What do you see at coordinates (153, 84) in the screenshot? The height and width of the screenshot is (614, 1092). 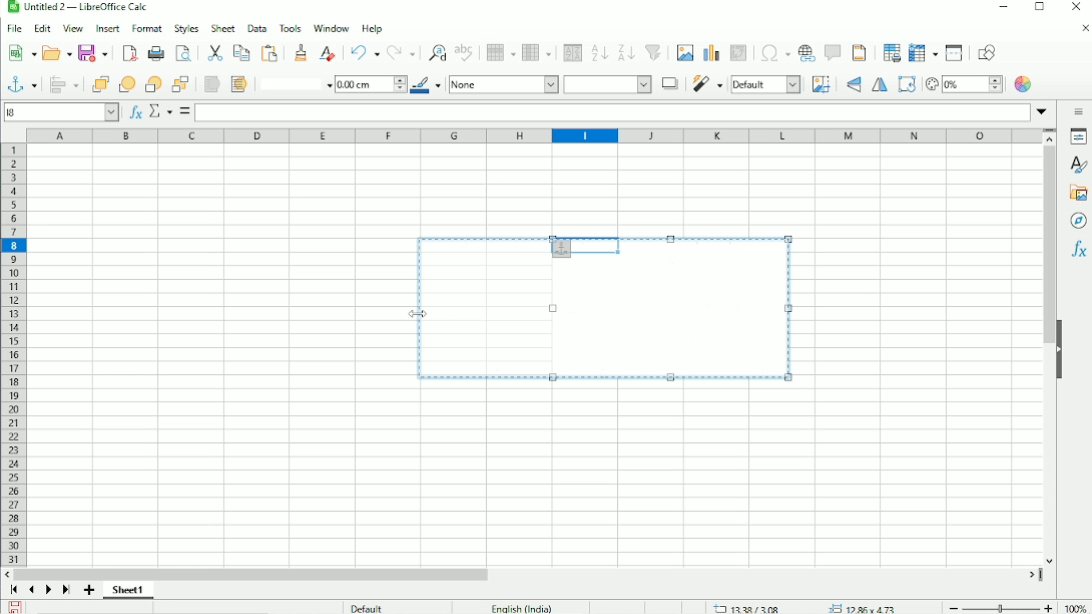 I see `back one` at bounding box center [153, 84].